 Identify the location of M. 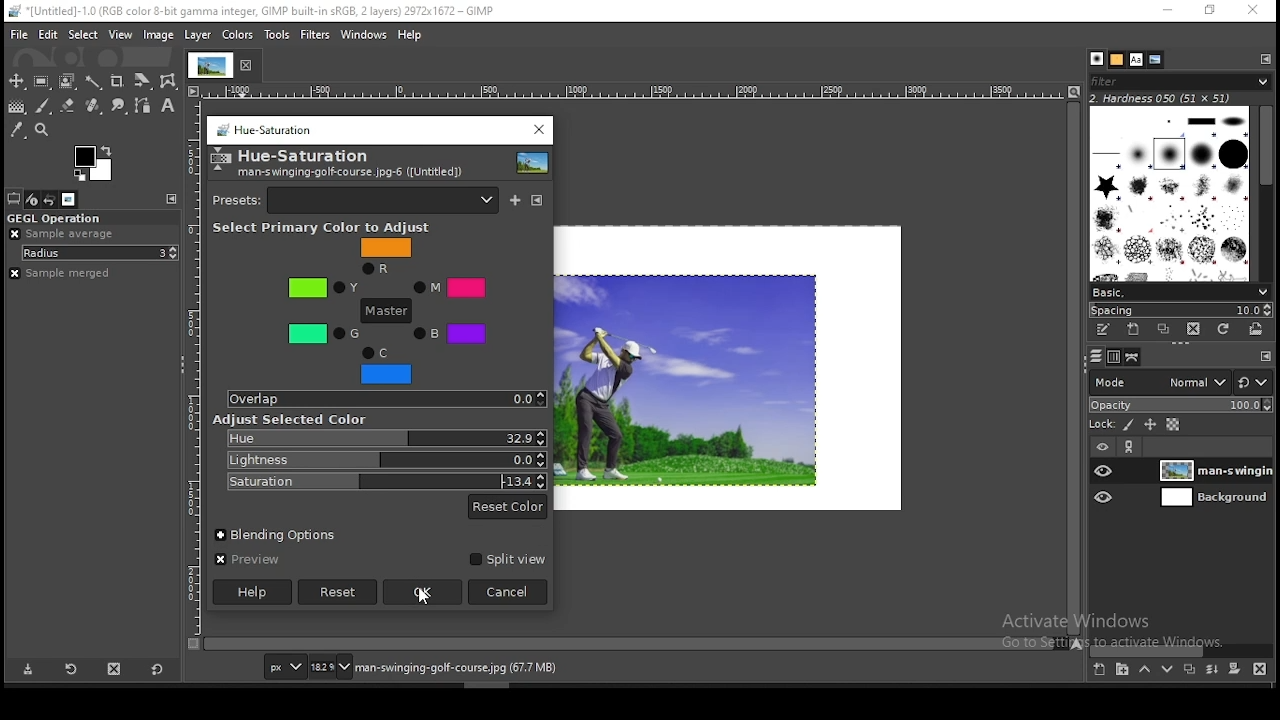
(448, 287).